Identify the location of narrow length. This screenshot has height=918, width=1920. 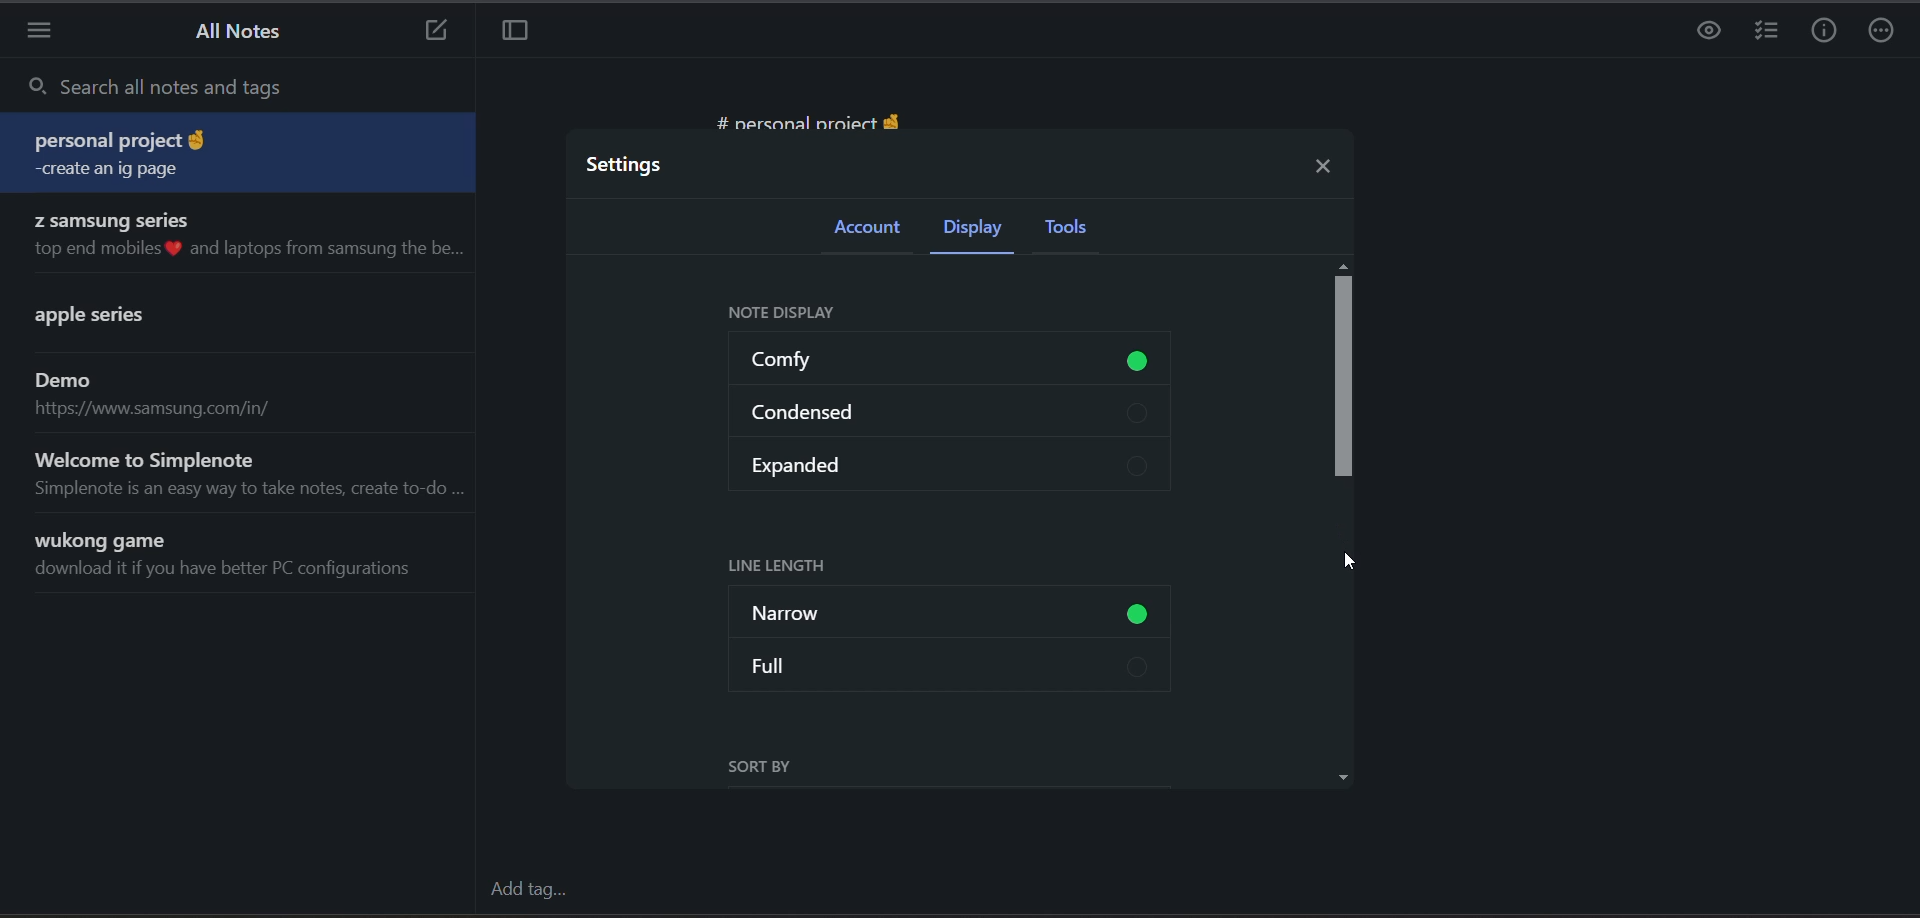
(953, 605).